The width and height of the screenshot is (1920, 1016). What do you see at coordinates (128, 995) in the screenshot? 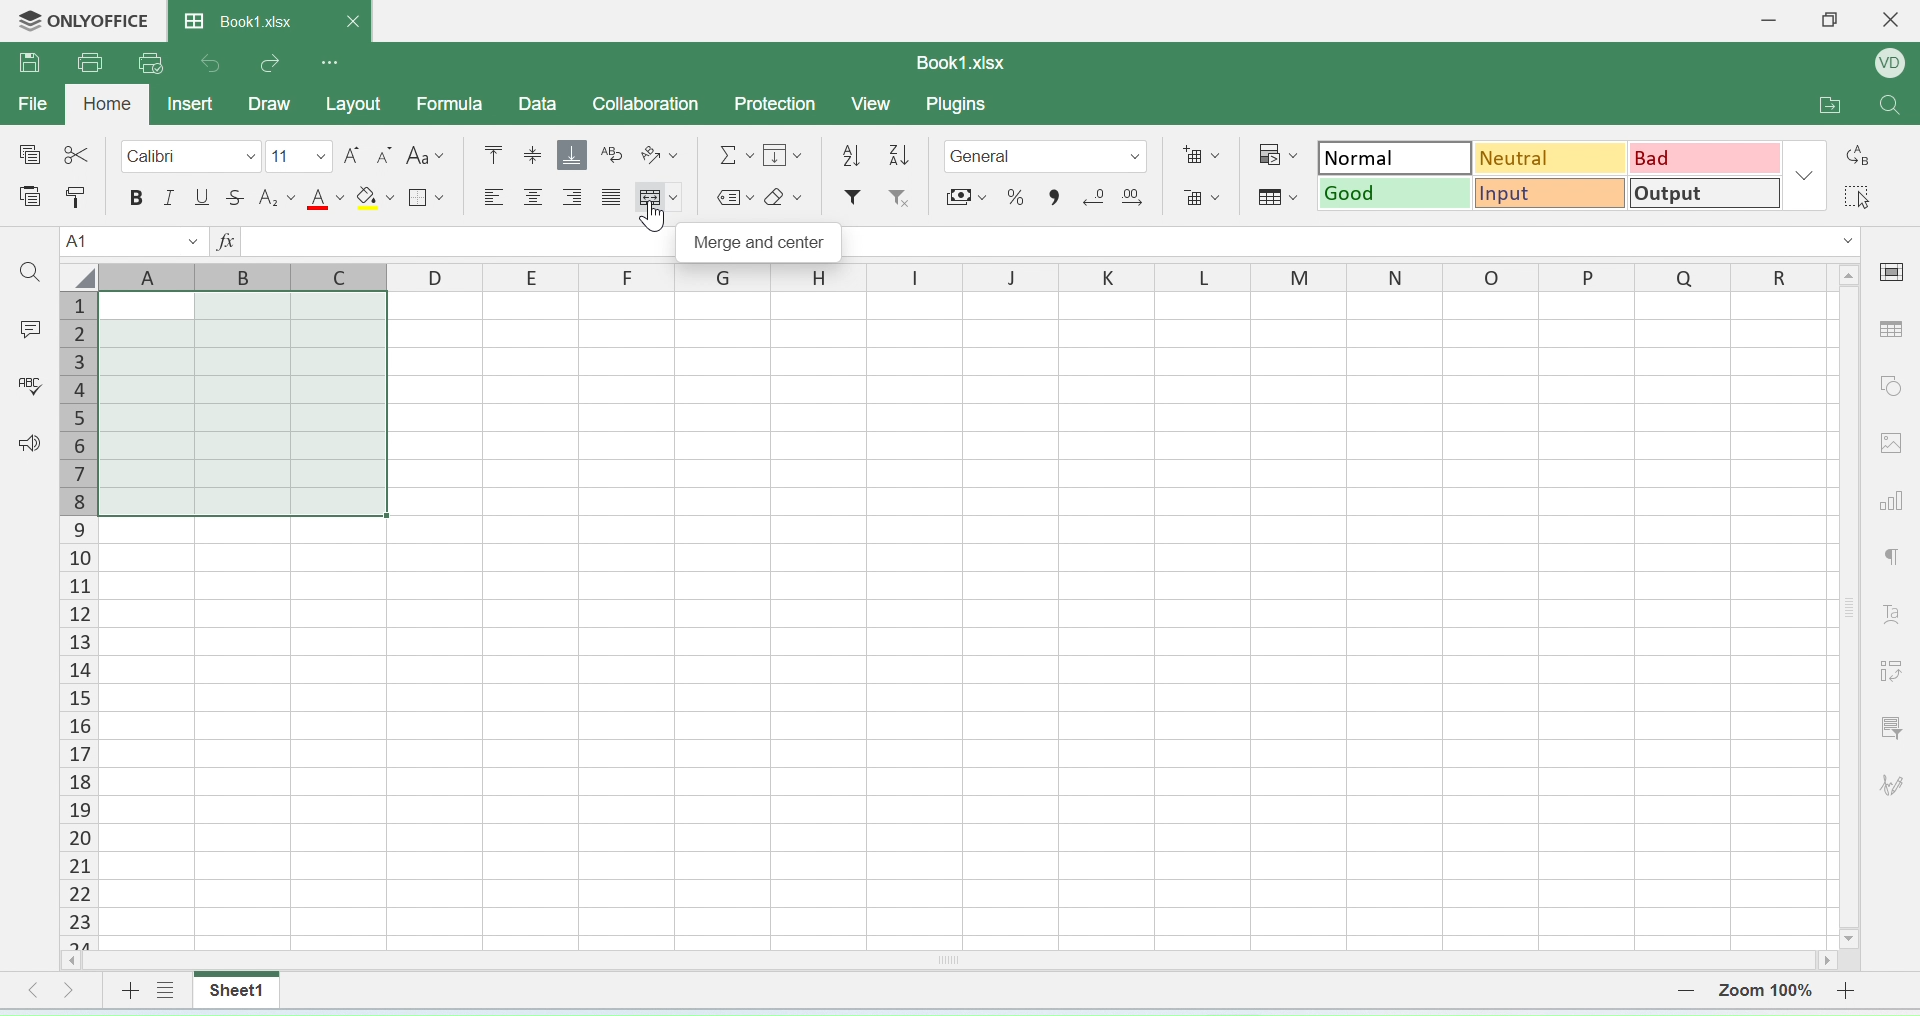
I see `add sheet` at bounding box center [128, 995].